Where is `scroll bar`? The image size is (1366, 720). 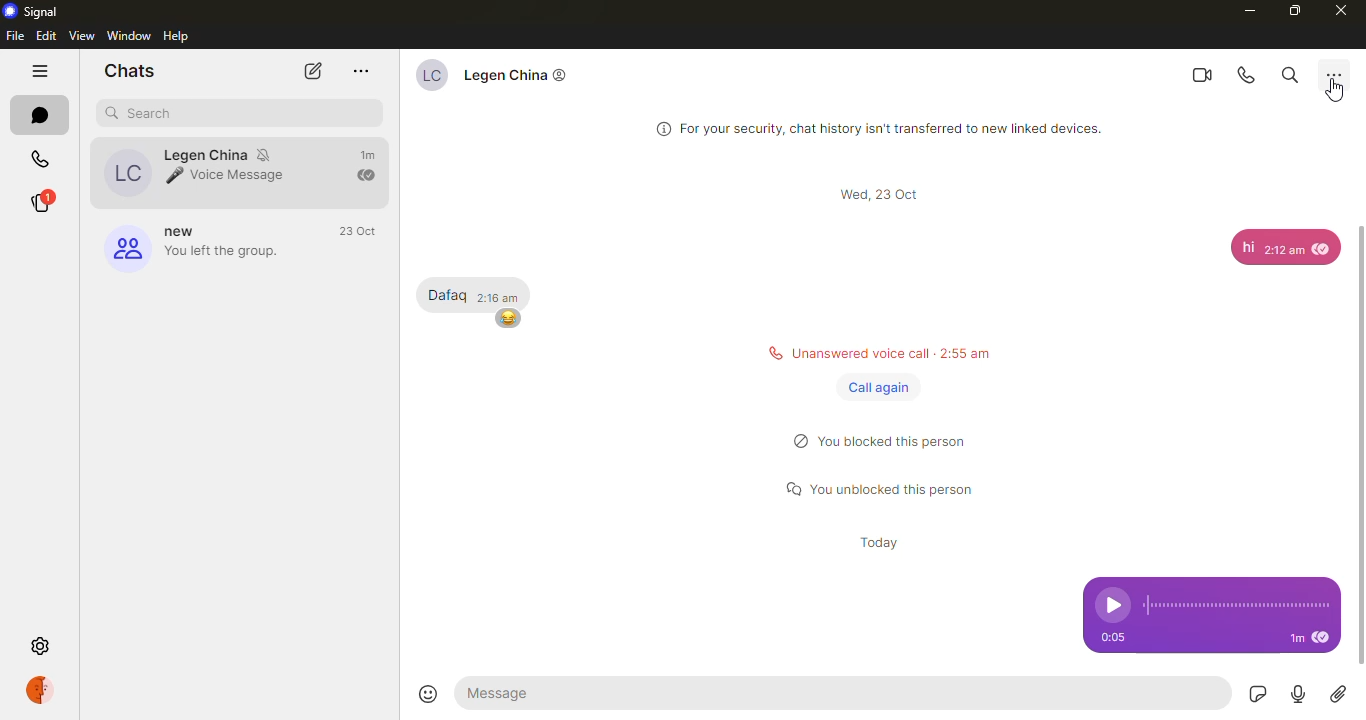 scroll bar is located at coordinates (1365, 445).